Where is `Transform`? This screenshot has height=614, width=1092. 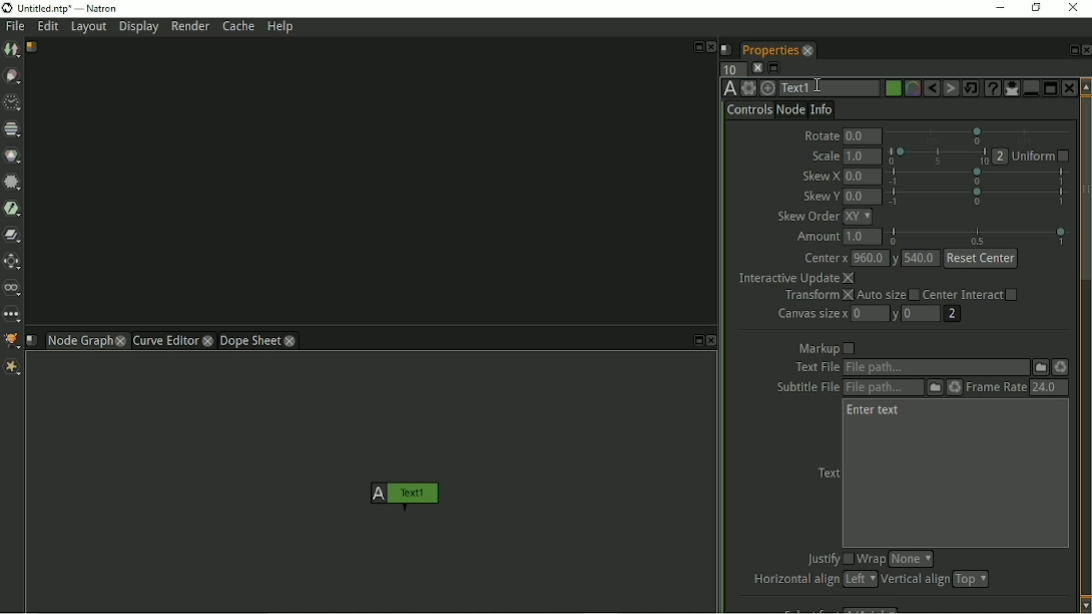 Transform is located at coordinates (14, 262).